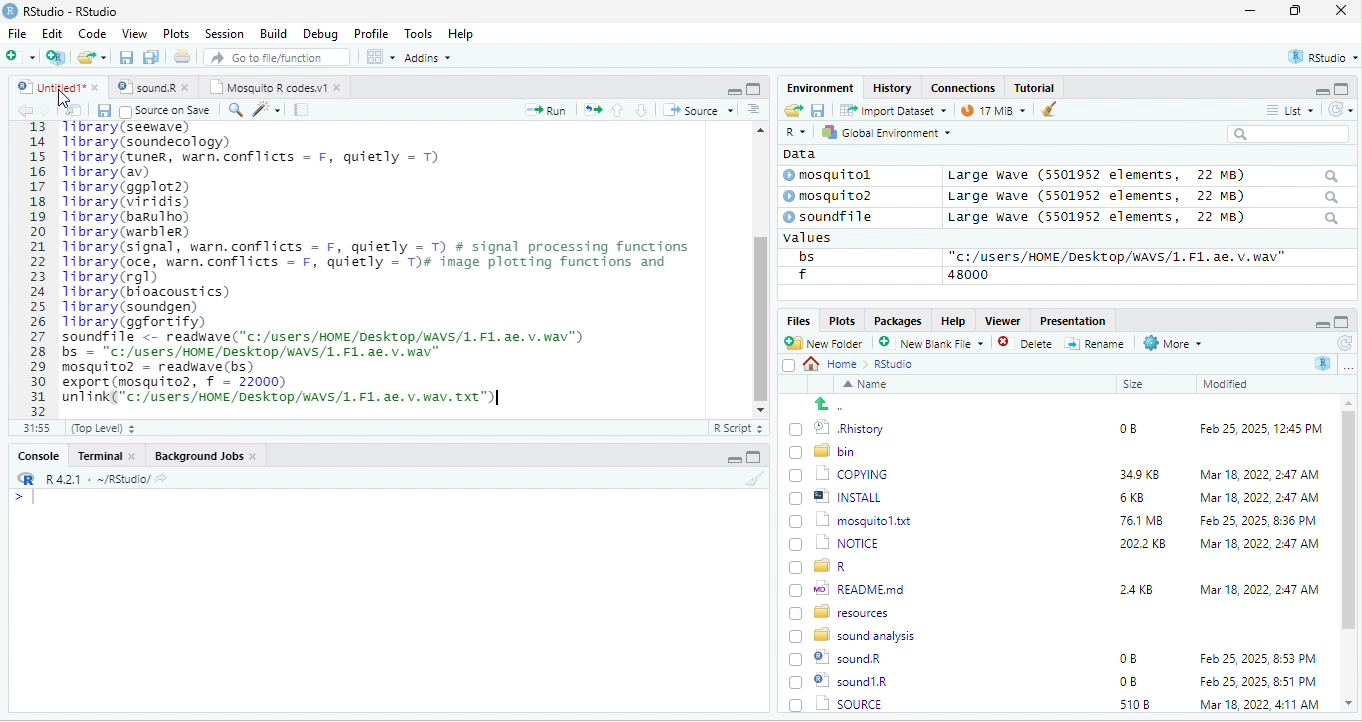  Describe the element at coordinates (37, 454) in the screenshot. I see `Console` at that location.